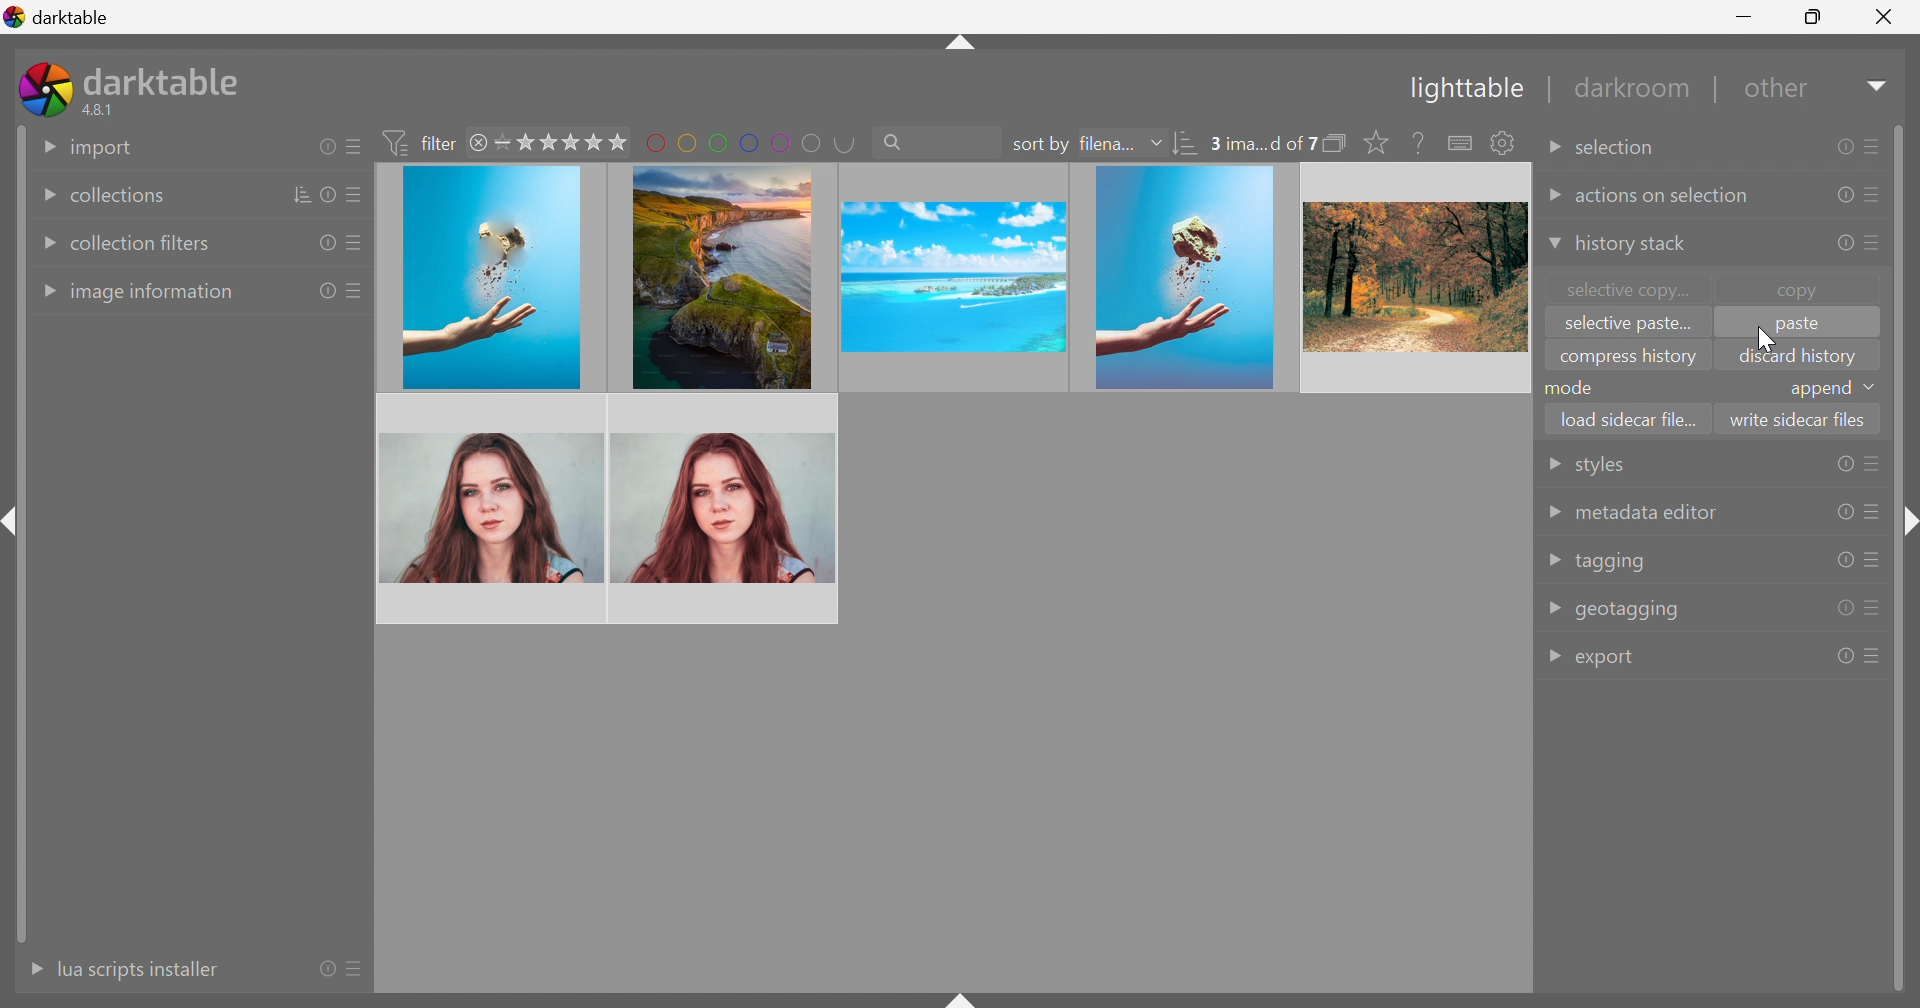 The width and height of the screenshot is (1920, 1008). I want to click on Drop Down, so click(1554, 606).